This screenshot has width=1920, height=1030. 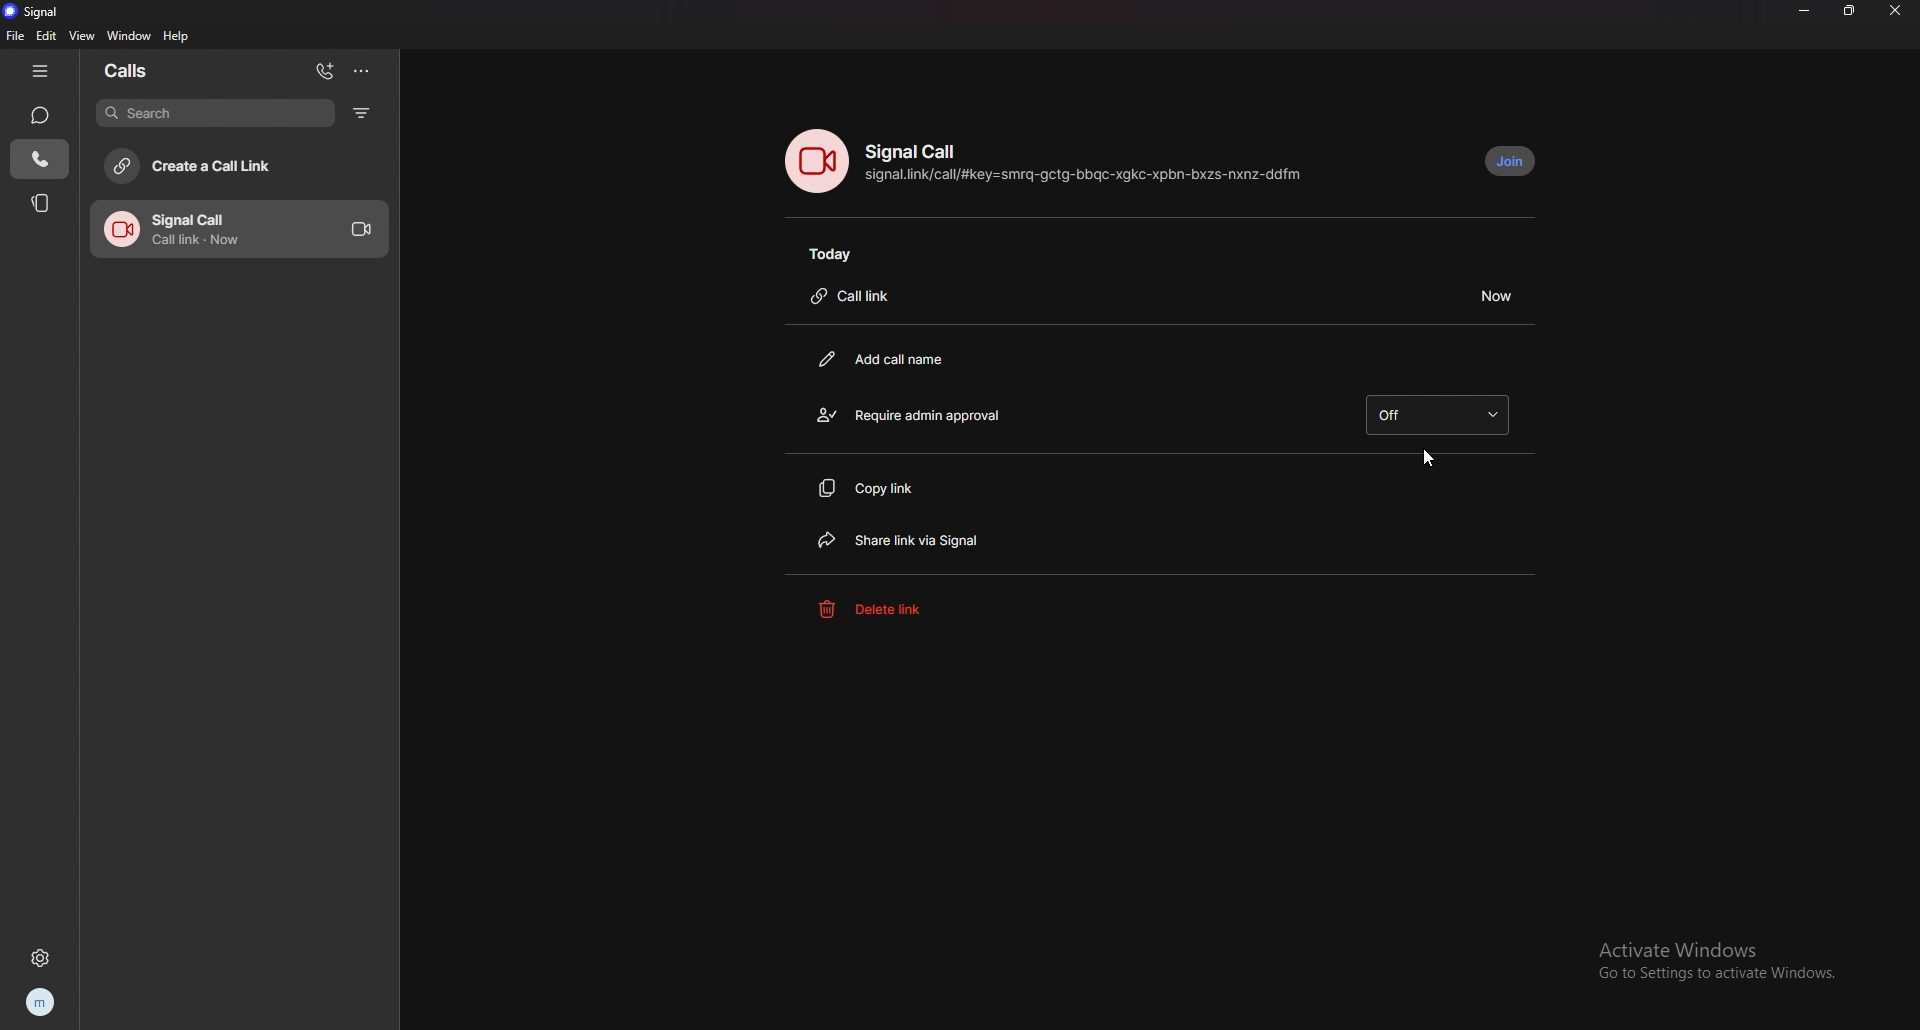 What do you see at coordinates (878, 490) in the screenshot?
I see `copy link` at bounding box center [878, 490].